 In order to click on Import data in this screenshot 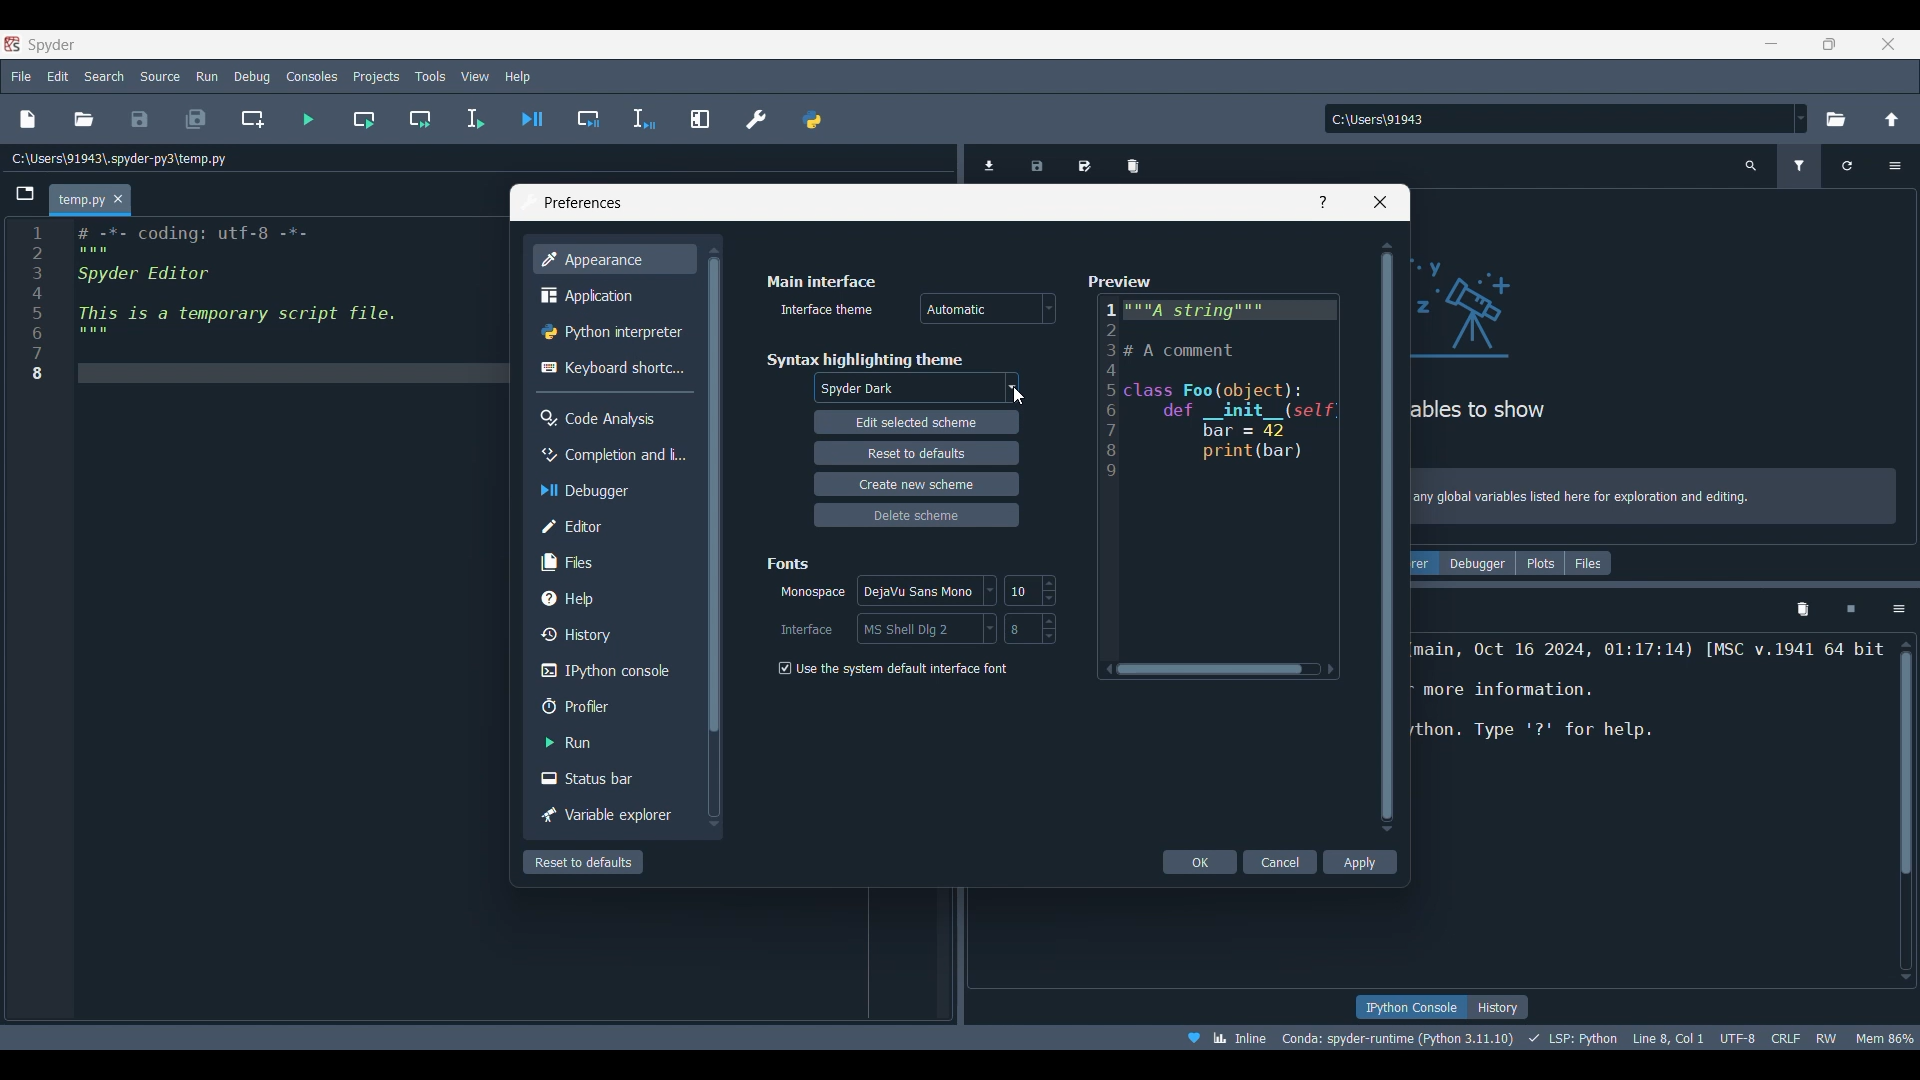, I will do `click(993, 163)`.